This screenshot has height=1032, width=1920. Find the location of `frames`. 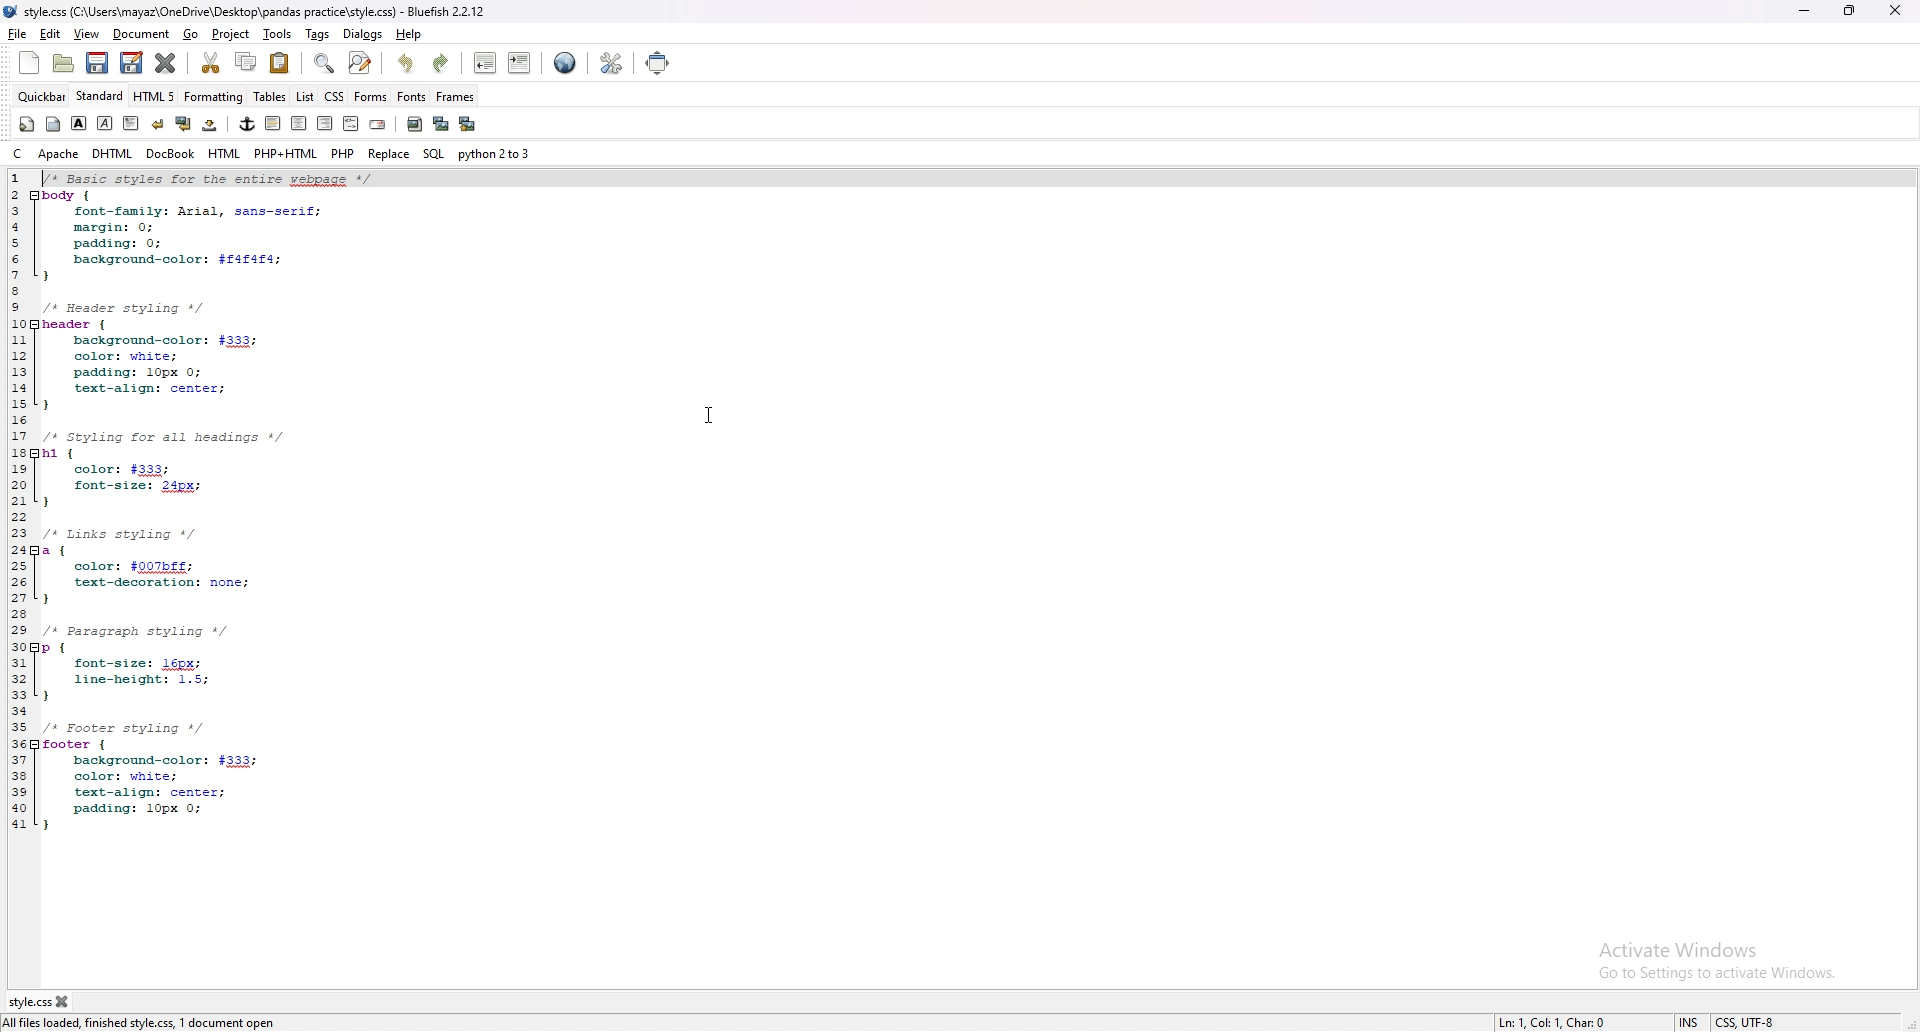

frames is located at coordinates (456, 97).